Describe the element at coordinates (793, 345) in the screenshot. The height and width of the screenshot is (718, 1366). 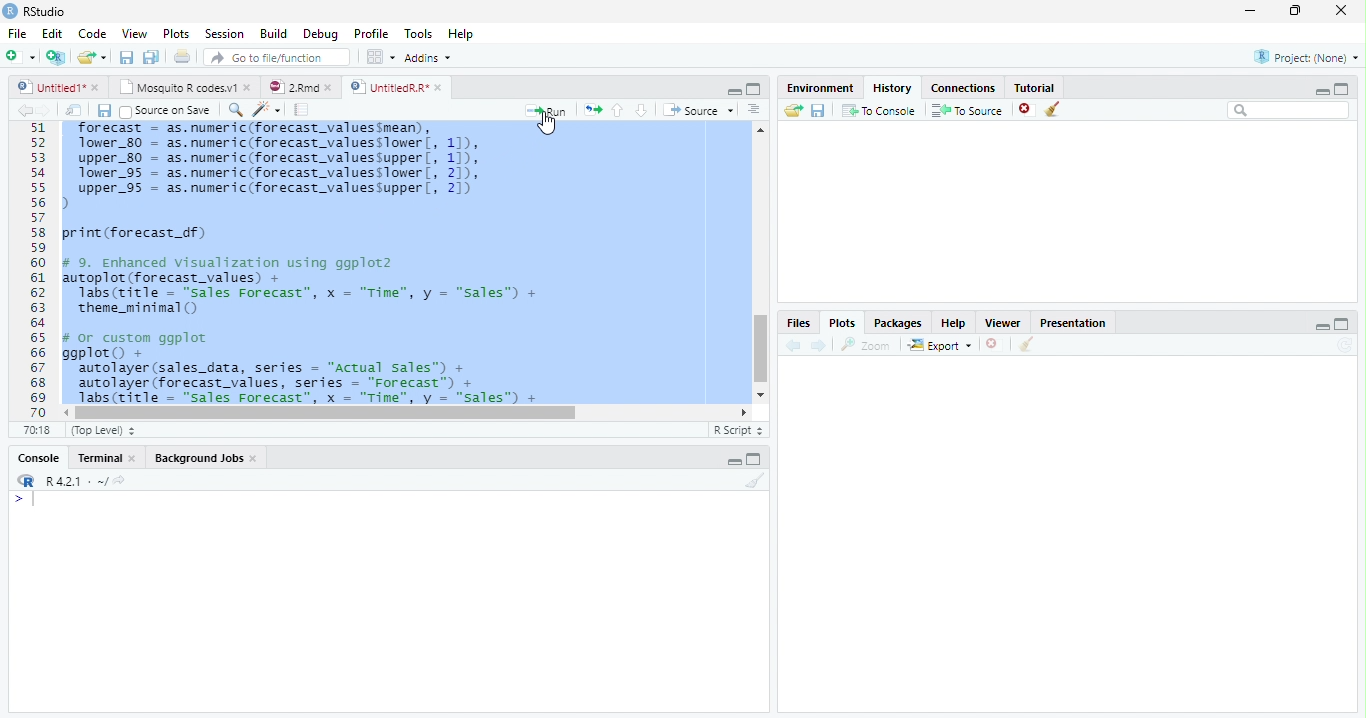
I see `Previous` at that location.